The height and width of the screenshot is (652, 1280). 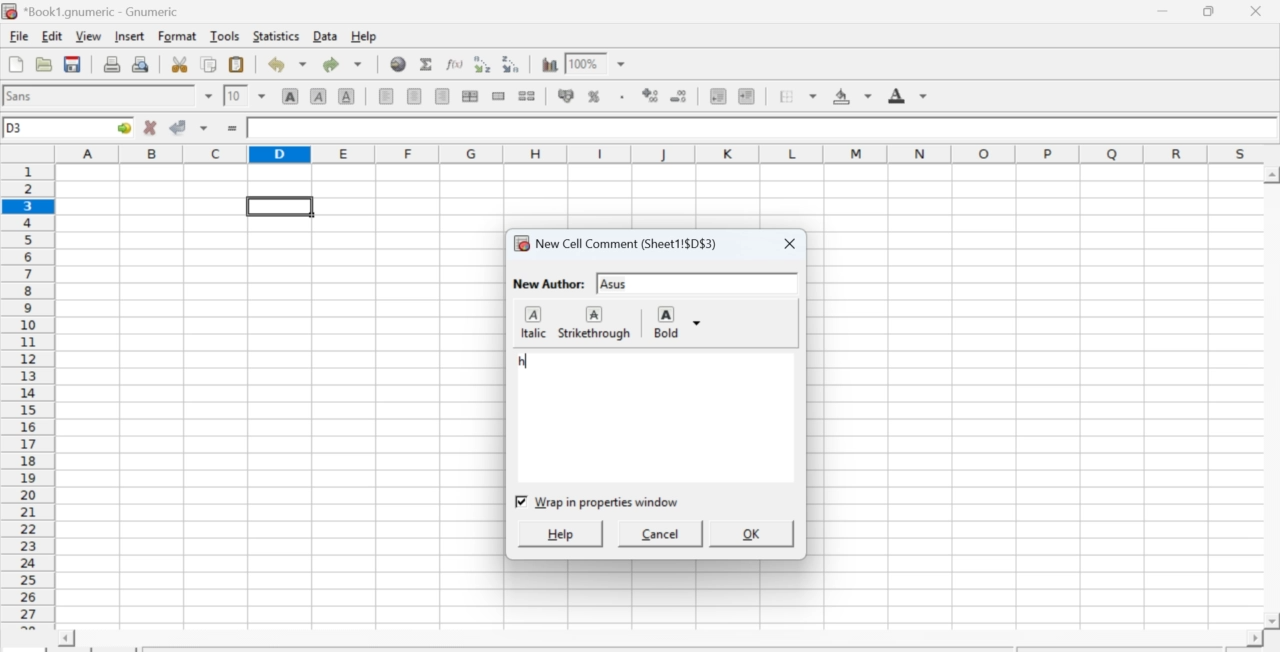 What do you see at coordinates (100, 98) in the screenshot?
I see `Font Style` at bounding box center [100, 98].